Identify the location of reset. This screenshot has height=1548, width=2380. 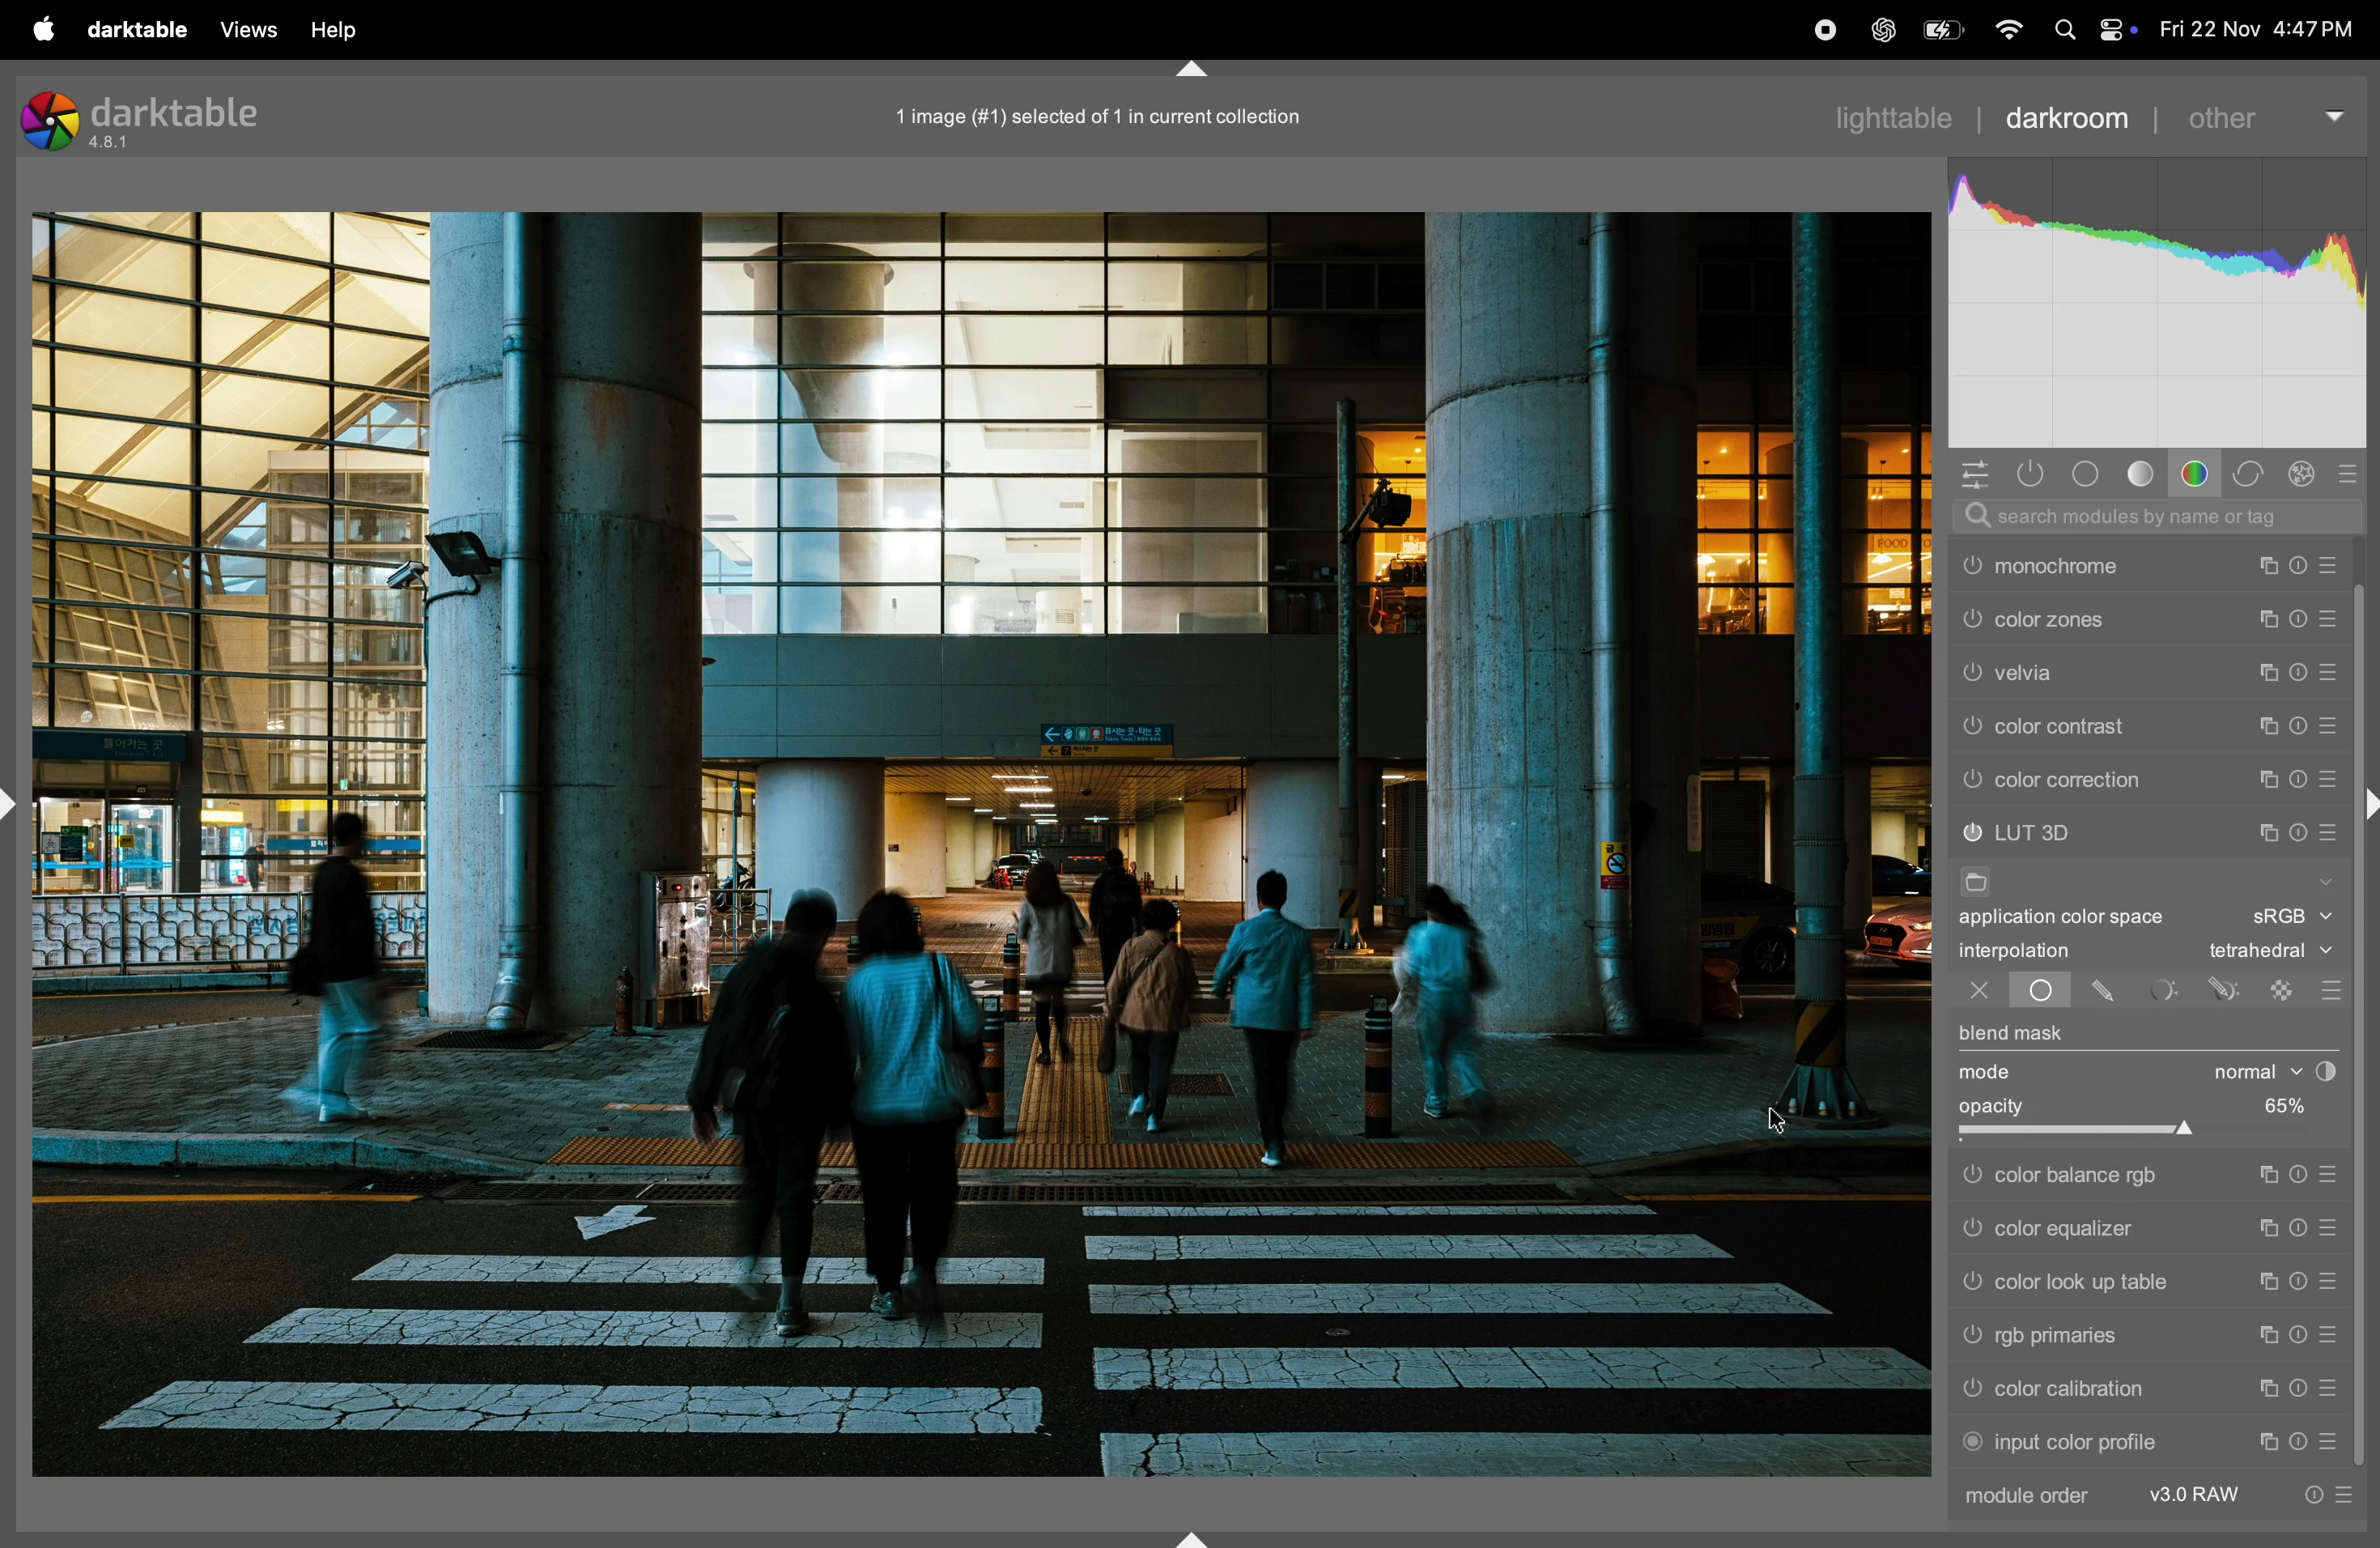
(2302, 1232).